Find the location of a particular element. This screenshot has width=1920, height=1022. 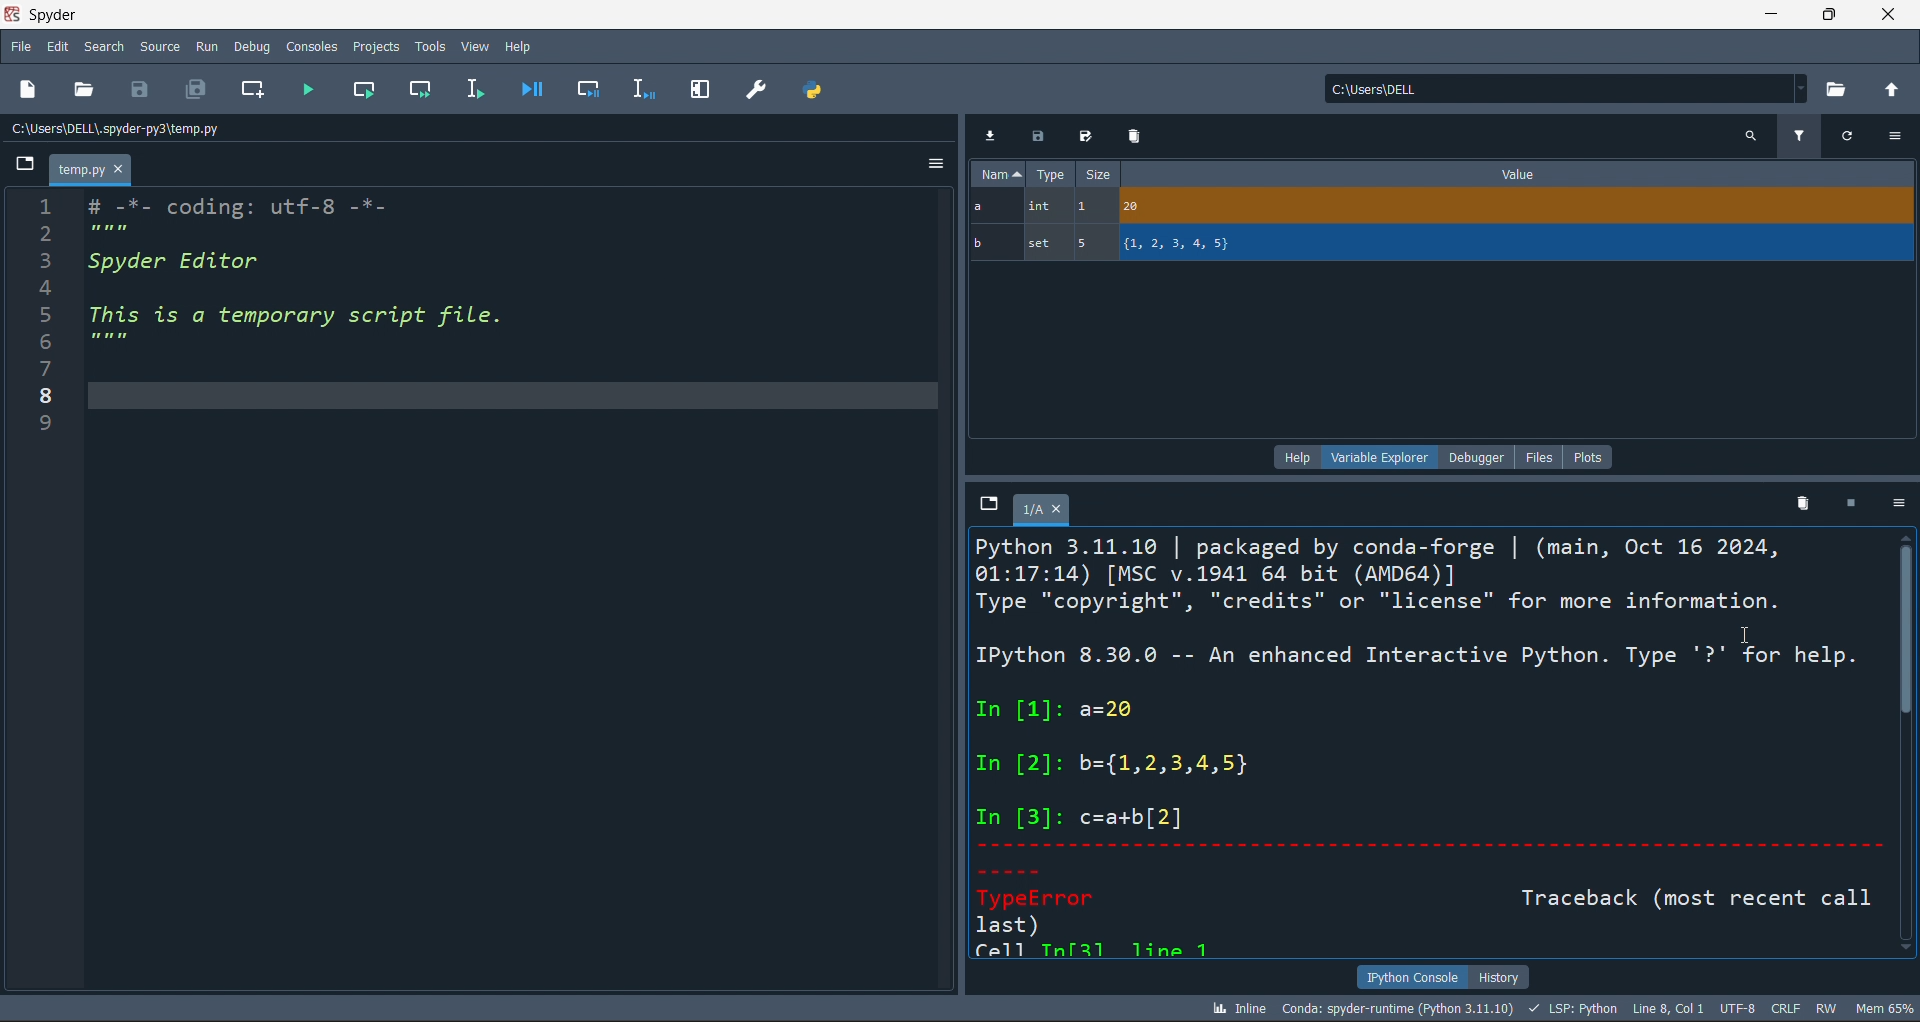

CRLF is located at coordinates (1787, 1010).